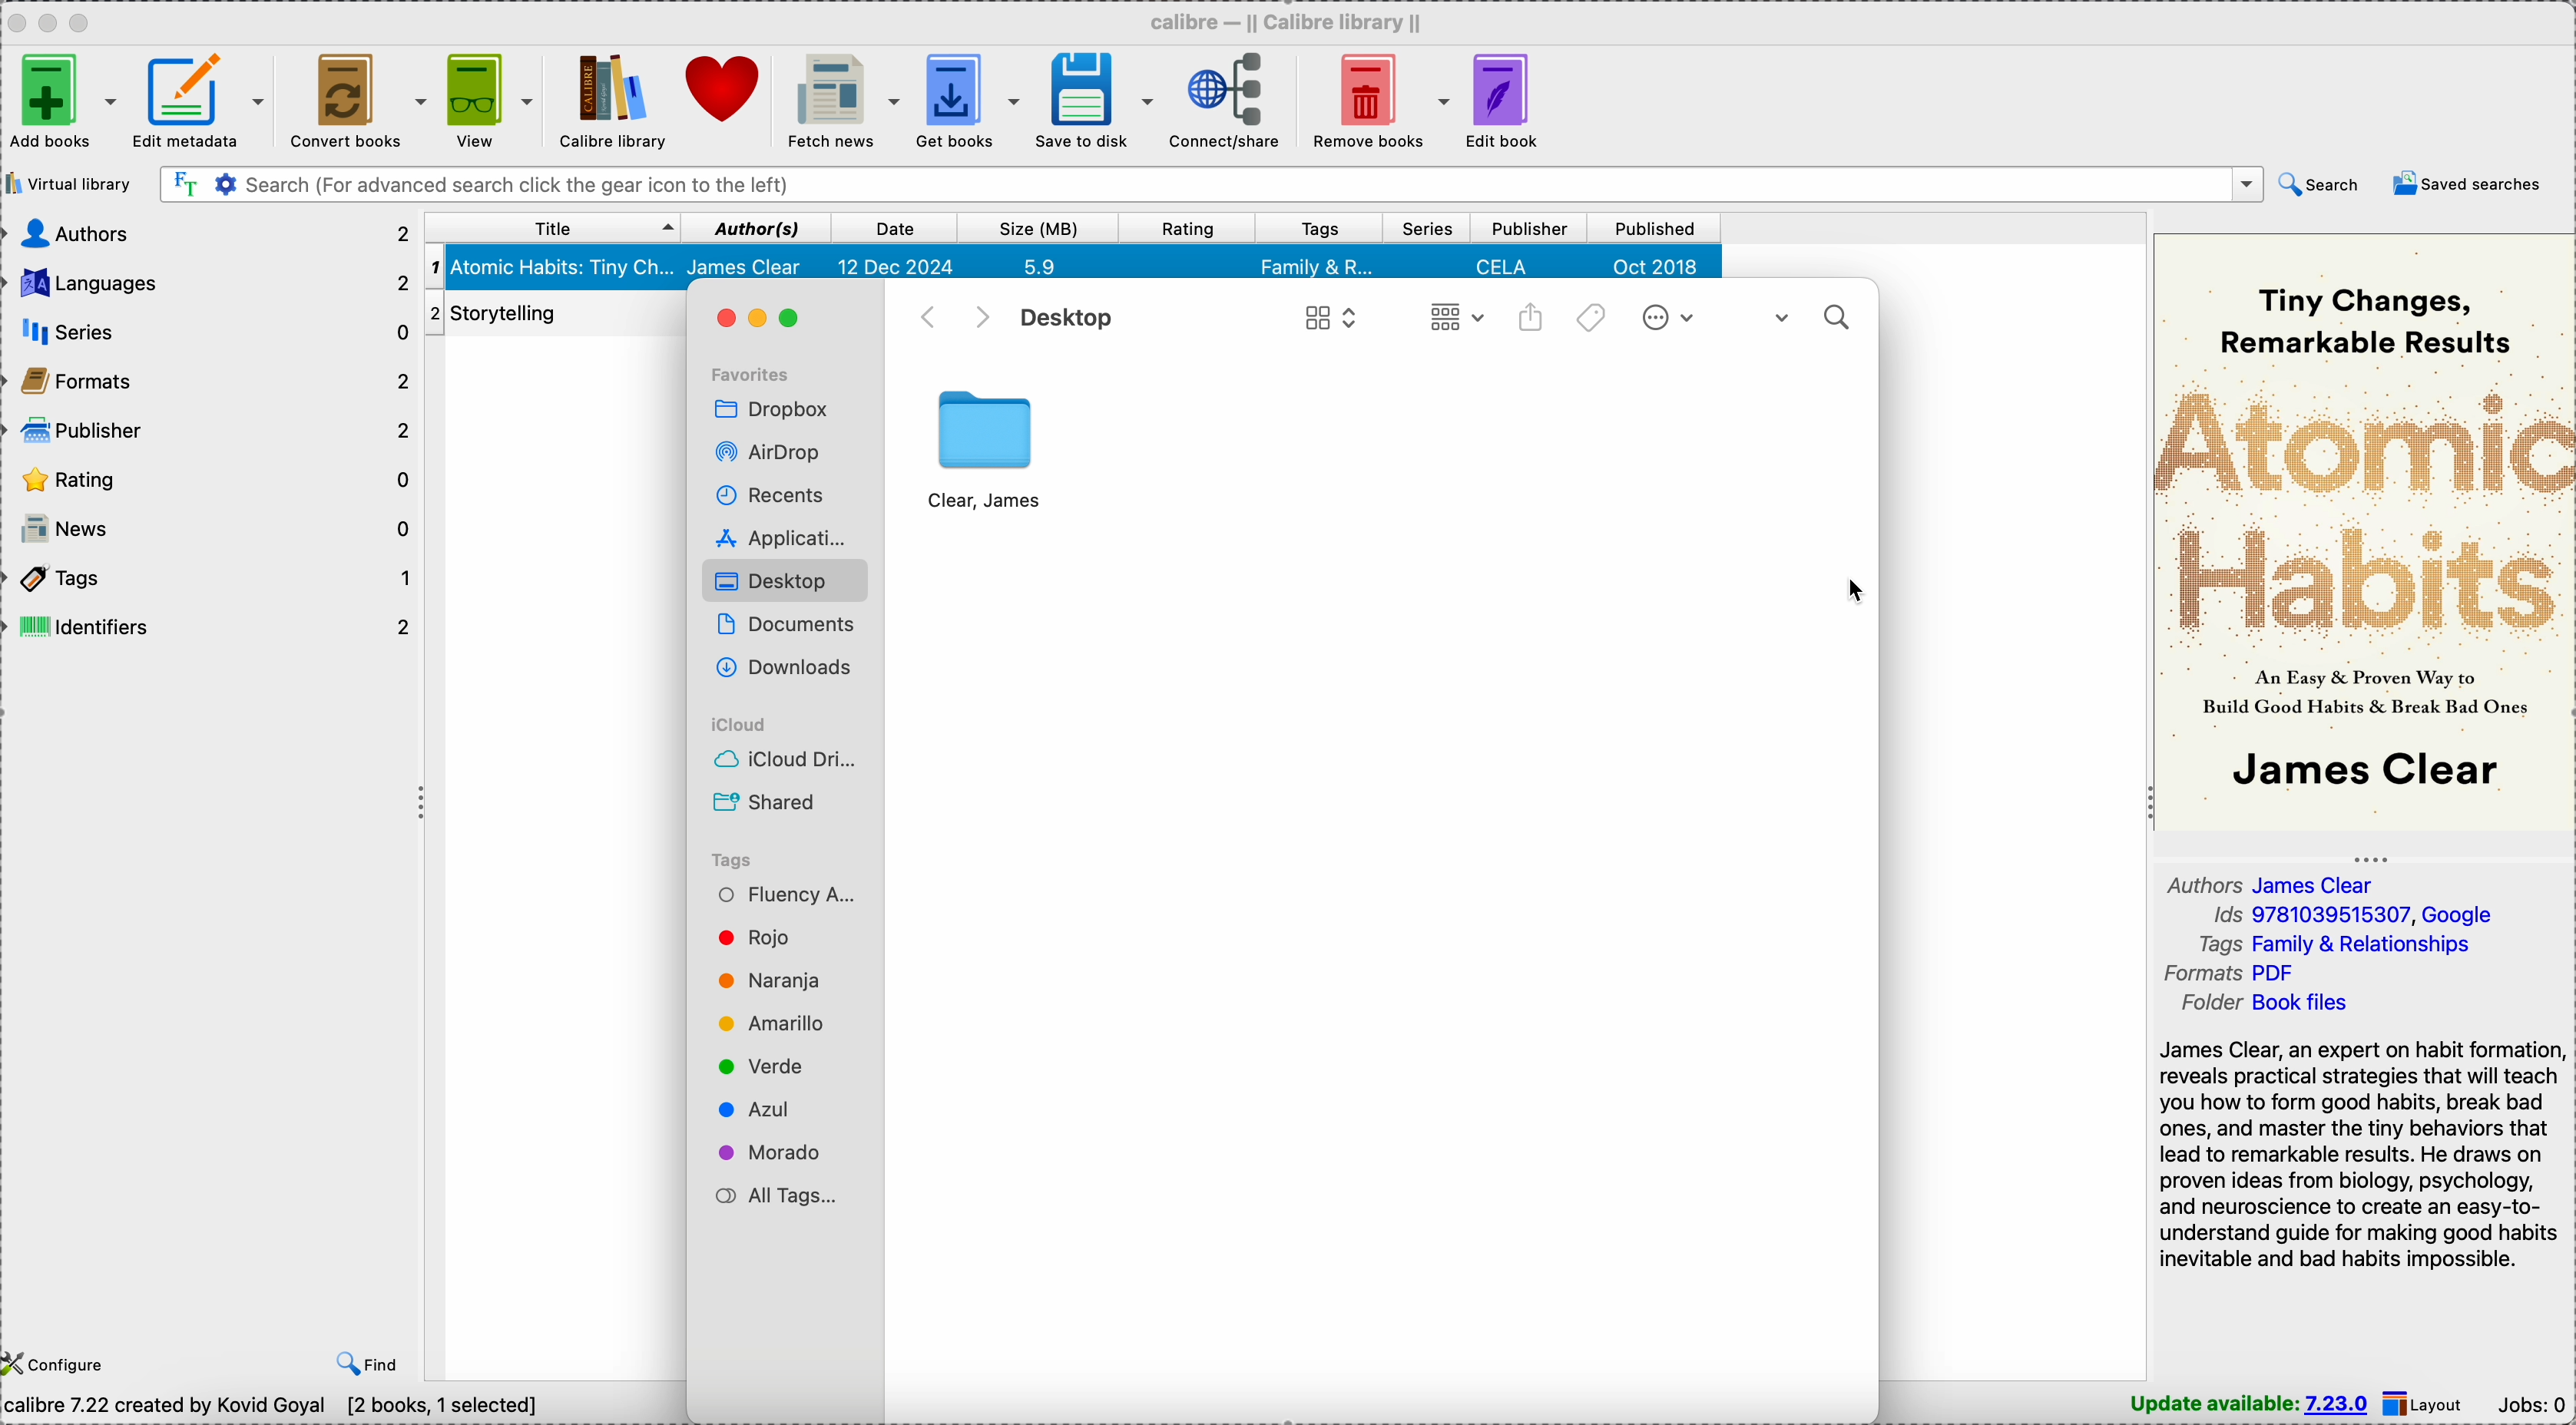  I want to click on find, so click(372, 1364).